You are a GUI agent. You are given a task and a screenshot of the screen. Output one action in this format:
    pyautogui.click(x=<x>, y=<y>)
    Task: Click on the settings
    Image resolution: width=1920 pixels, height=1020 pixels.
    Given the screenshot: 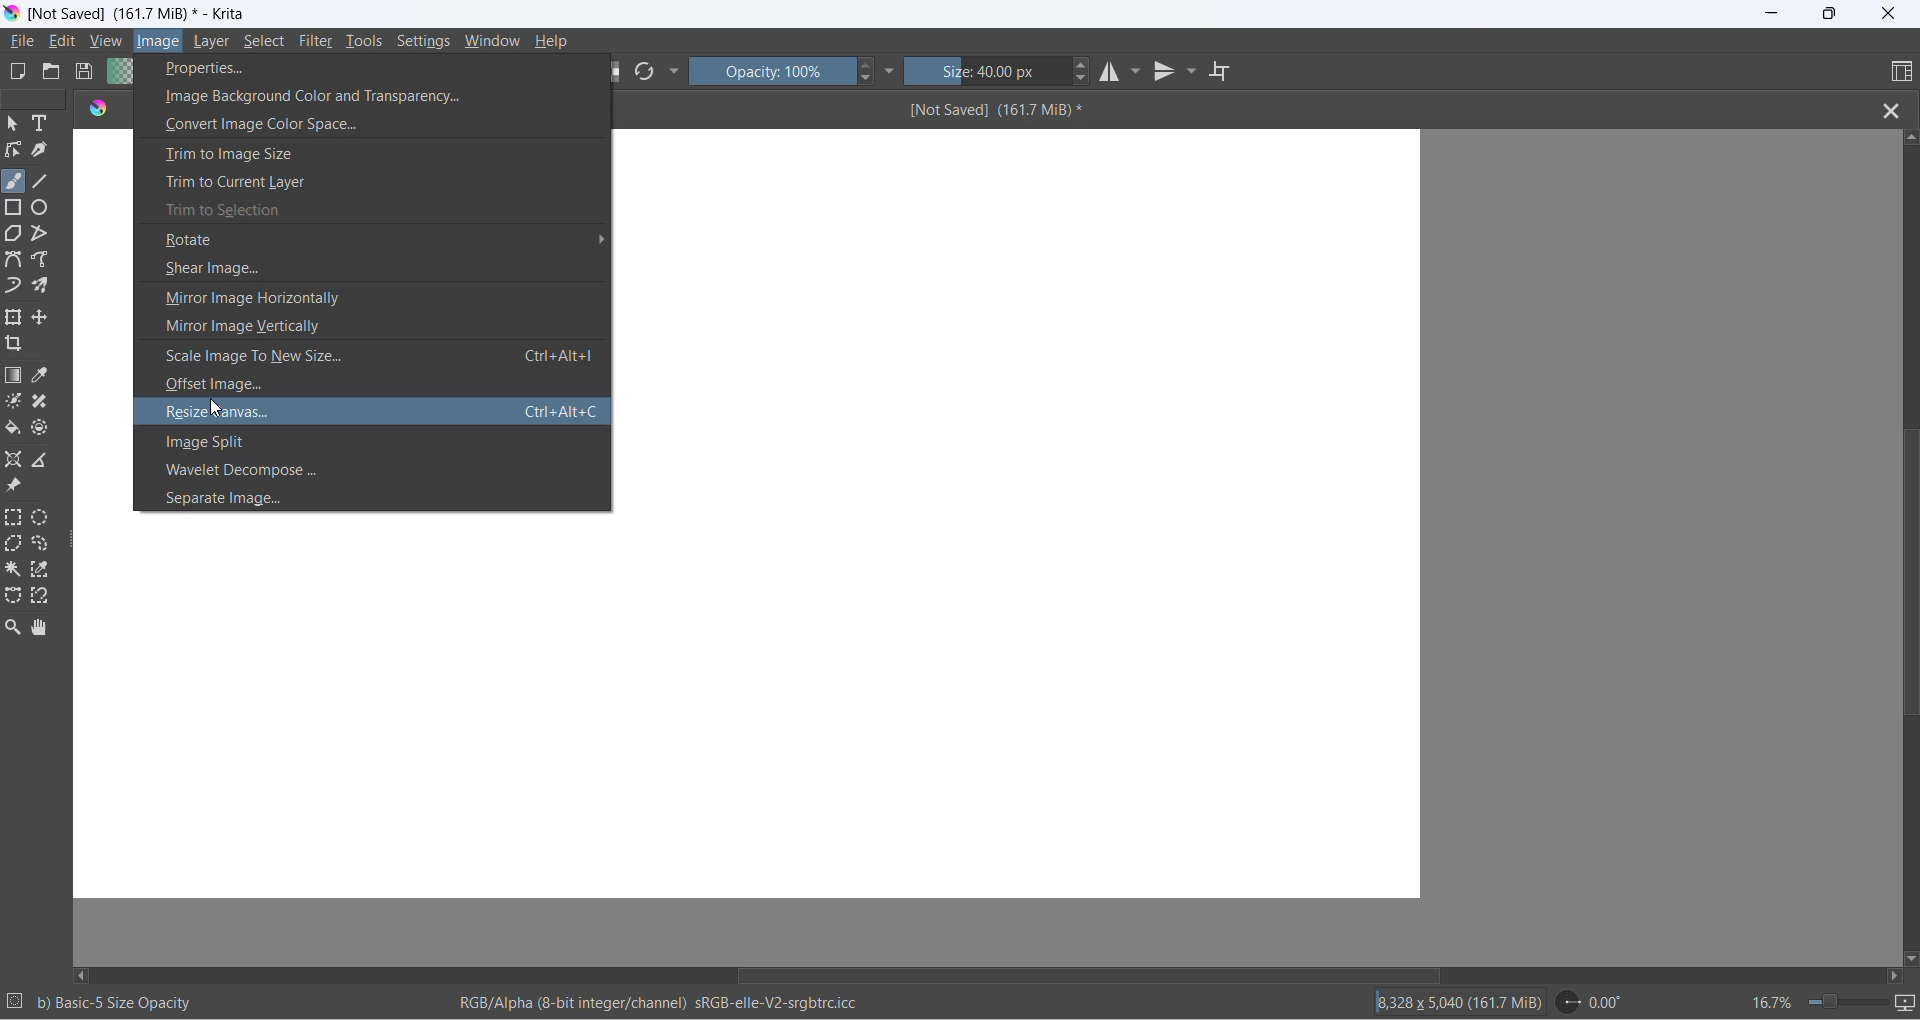 What is the action you would take?
    pyautogui.click(x=428, y=43)
    